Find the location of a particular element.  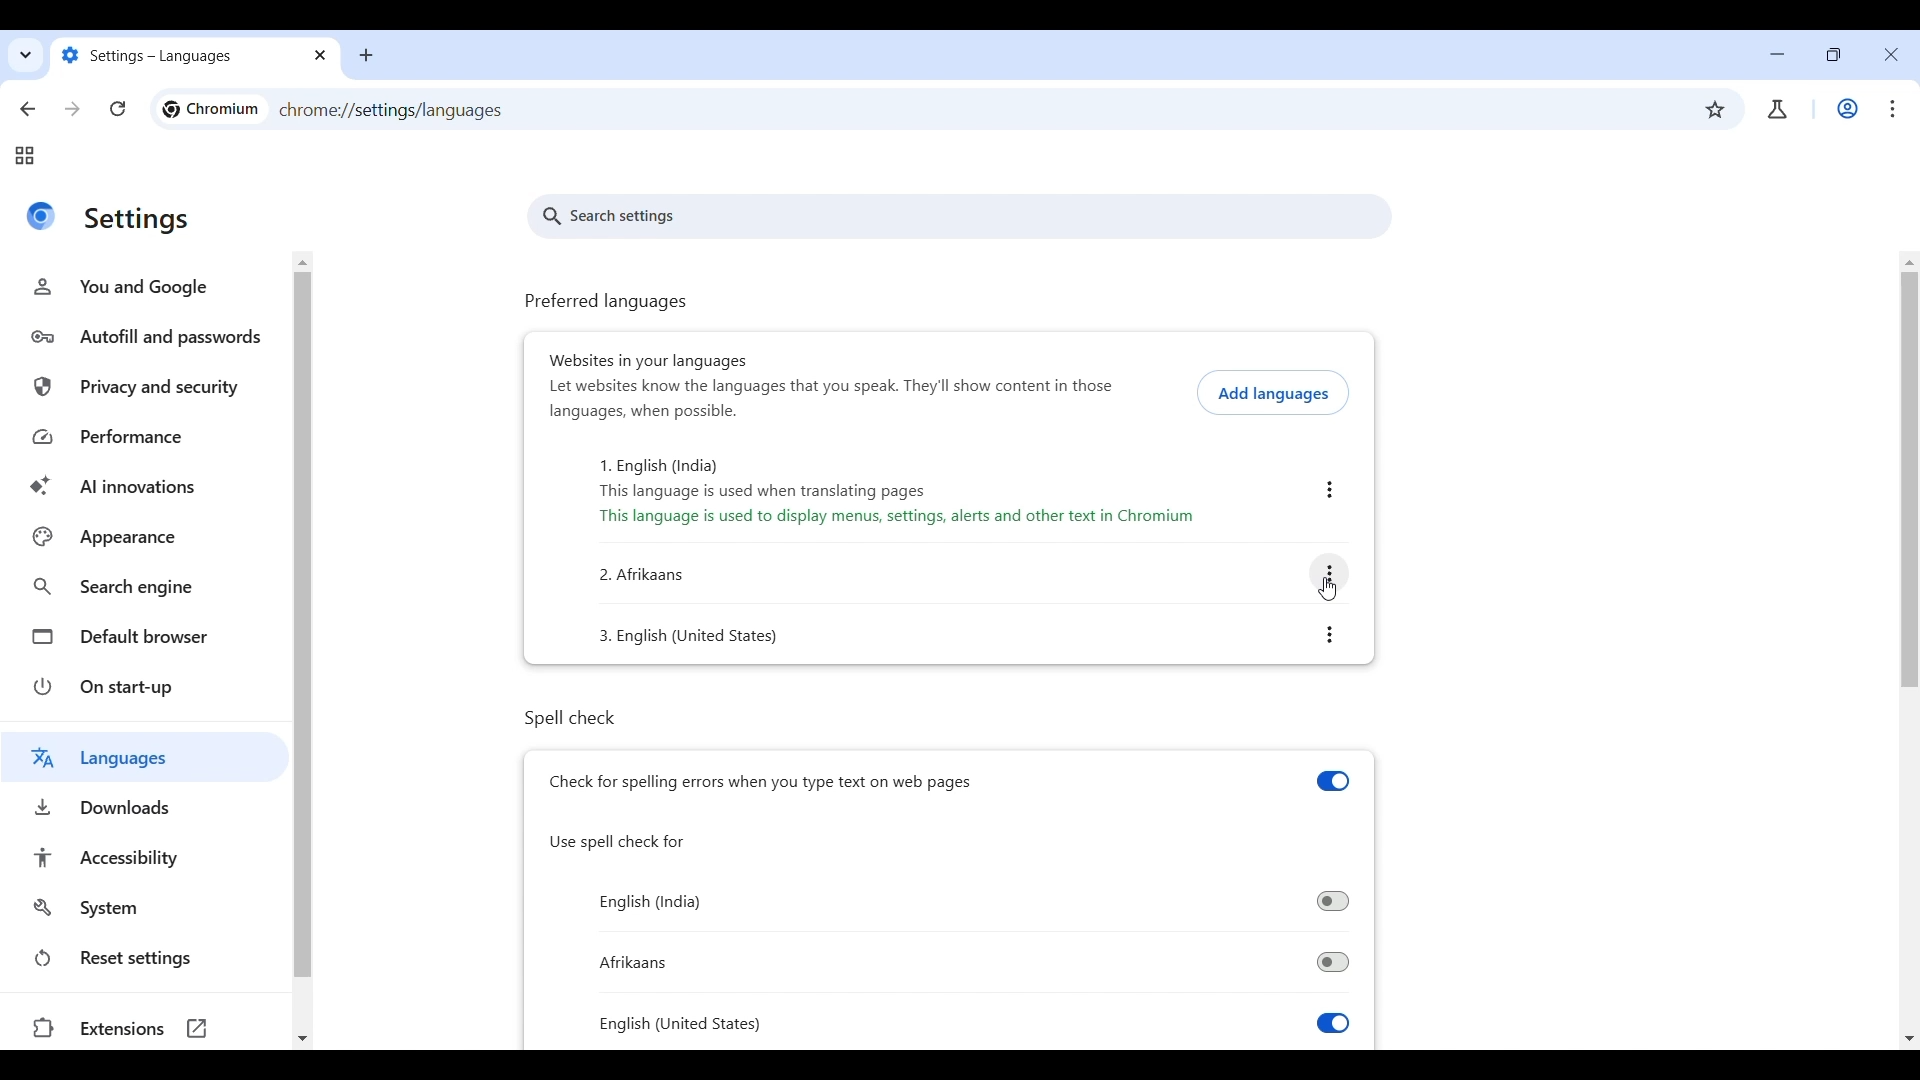

Performance is located at coordinates (150, 438).